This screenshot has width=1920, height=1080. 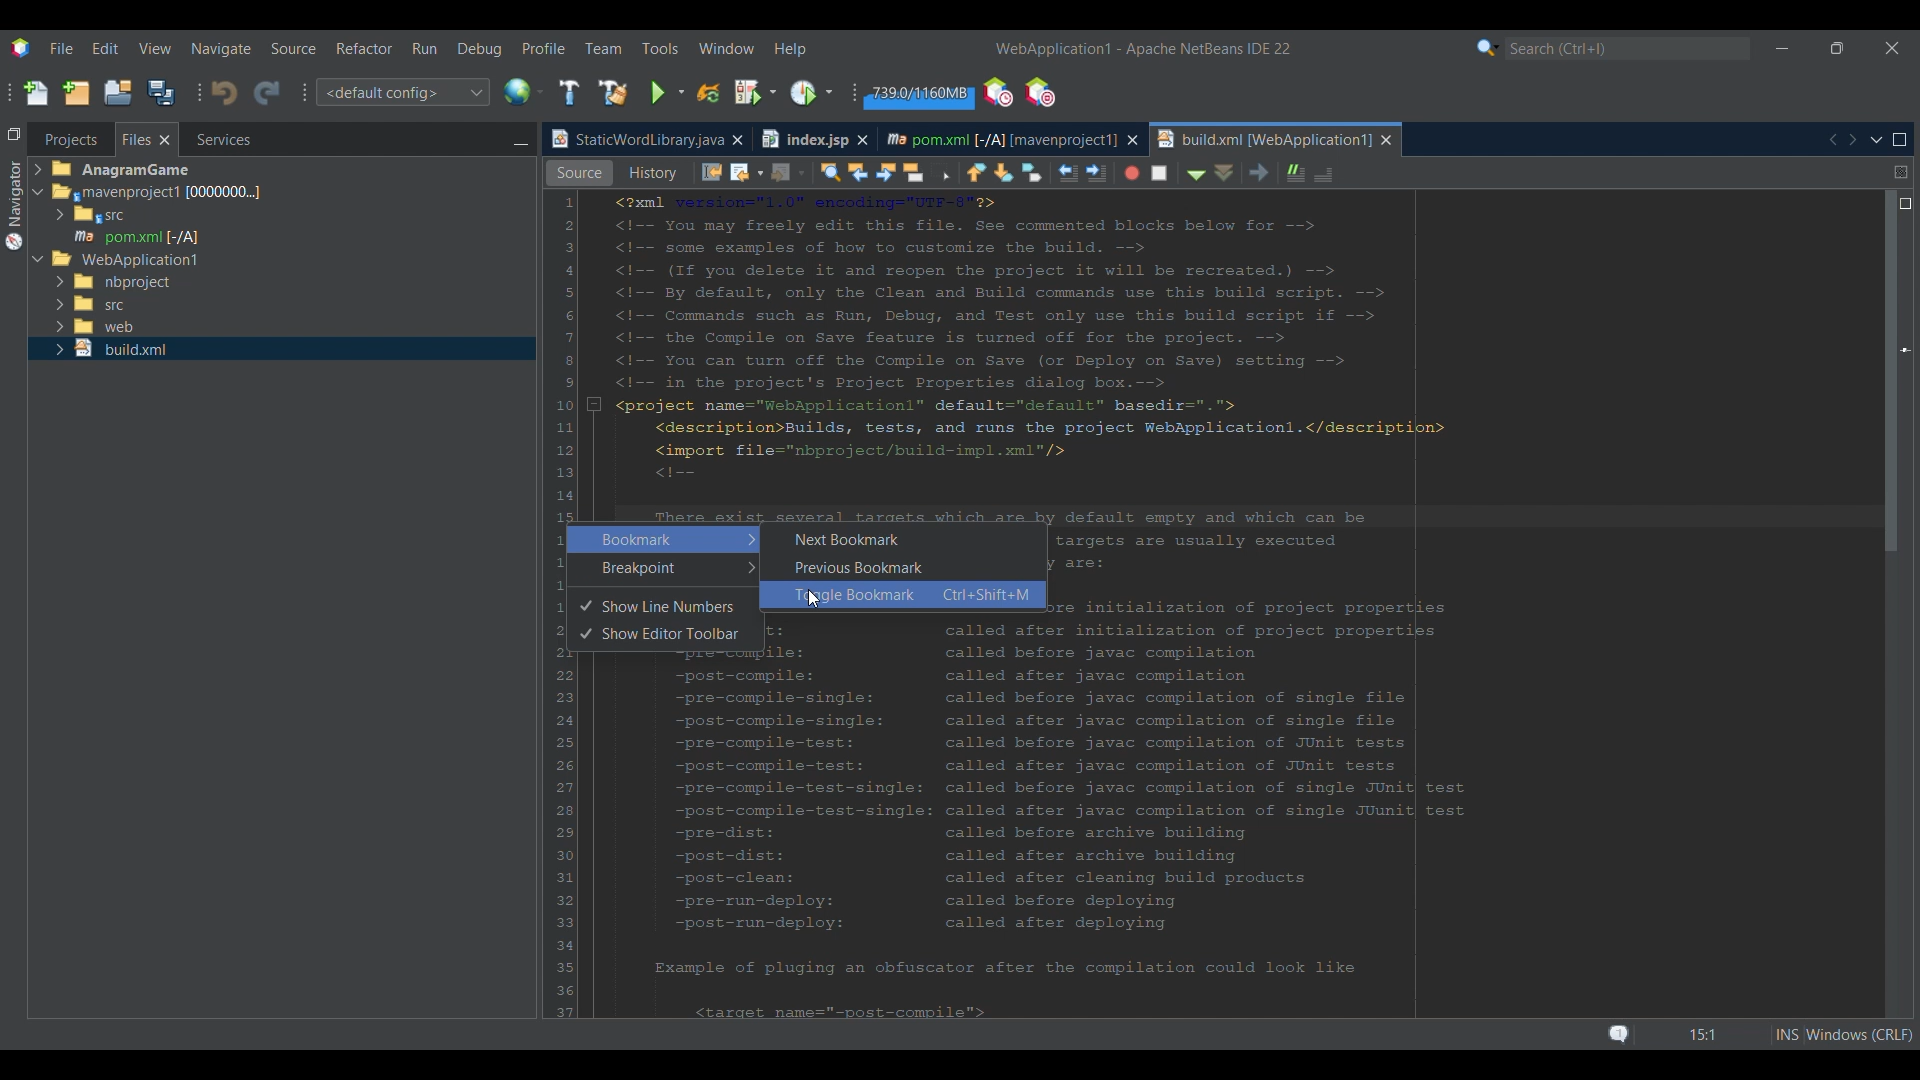 I want to click on Start macro recording, so click(x=1310, y=174).